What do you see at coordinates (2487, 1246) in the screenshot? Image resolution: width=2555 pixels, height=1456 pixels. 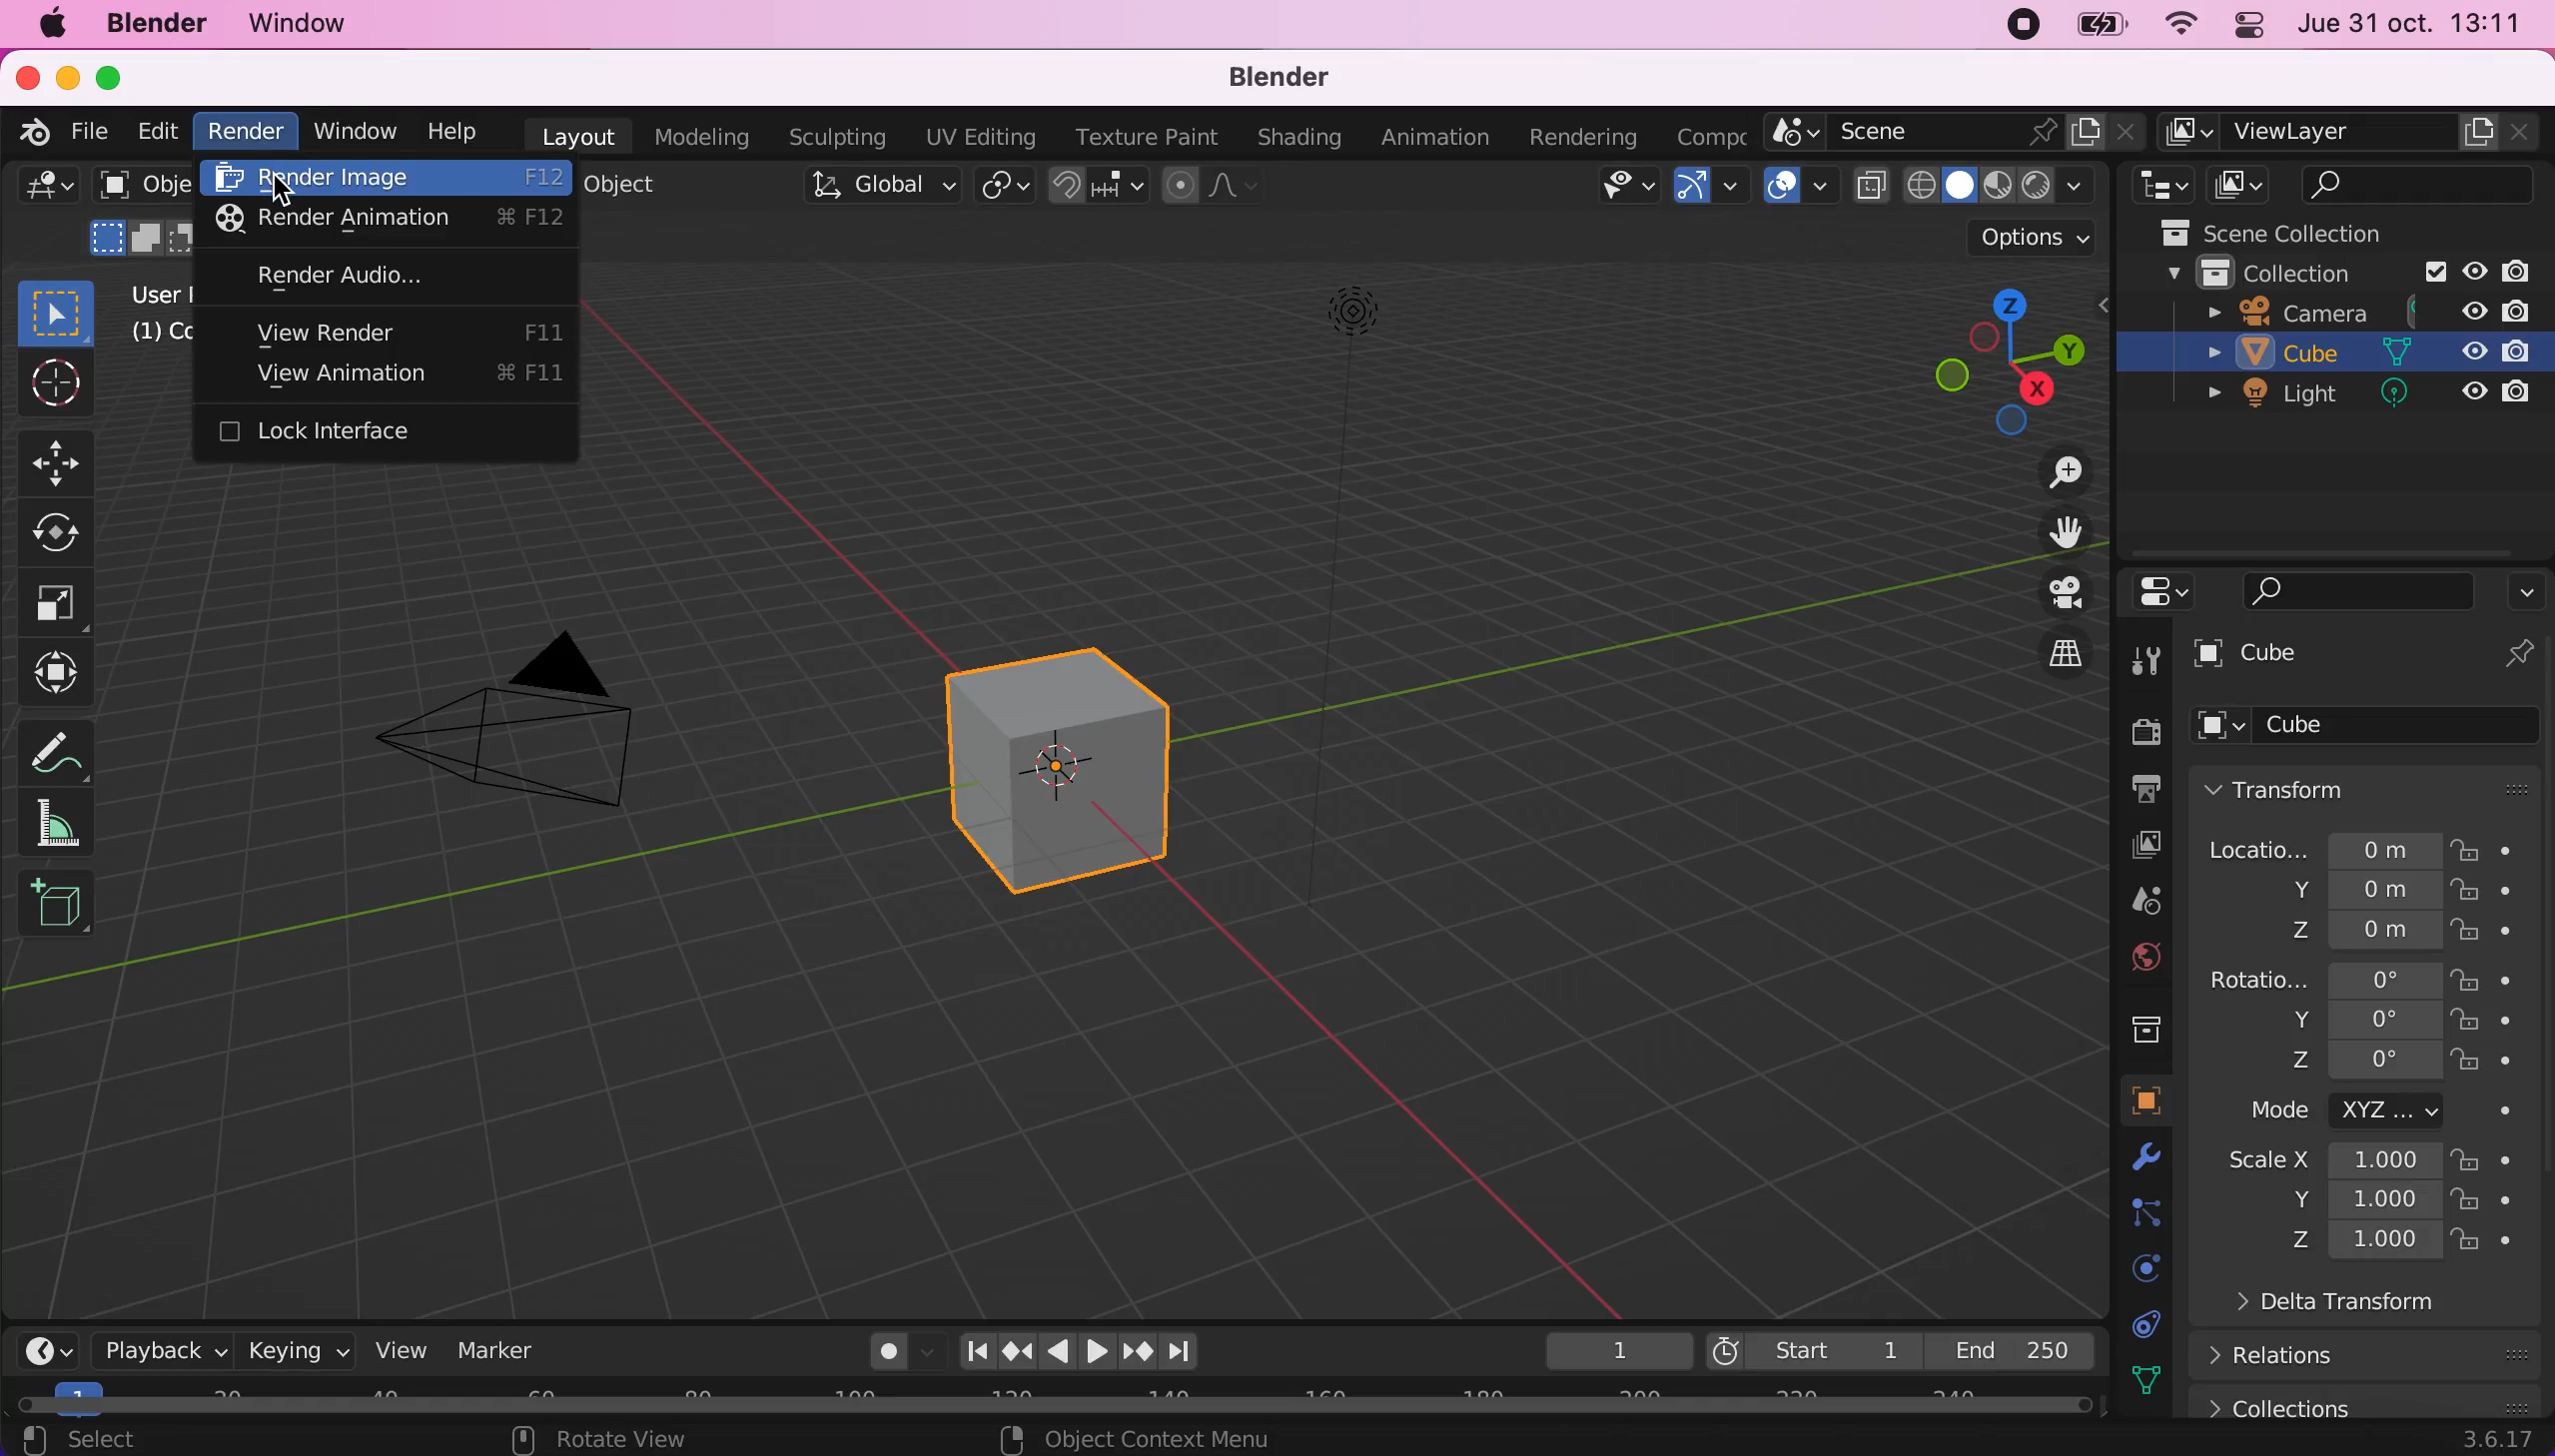 I see `lock` at bounding box center [2487, 1246].